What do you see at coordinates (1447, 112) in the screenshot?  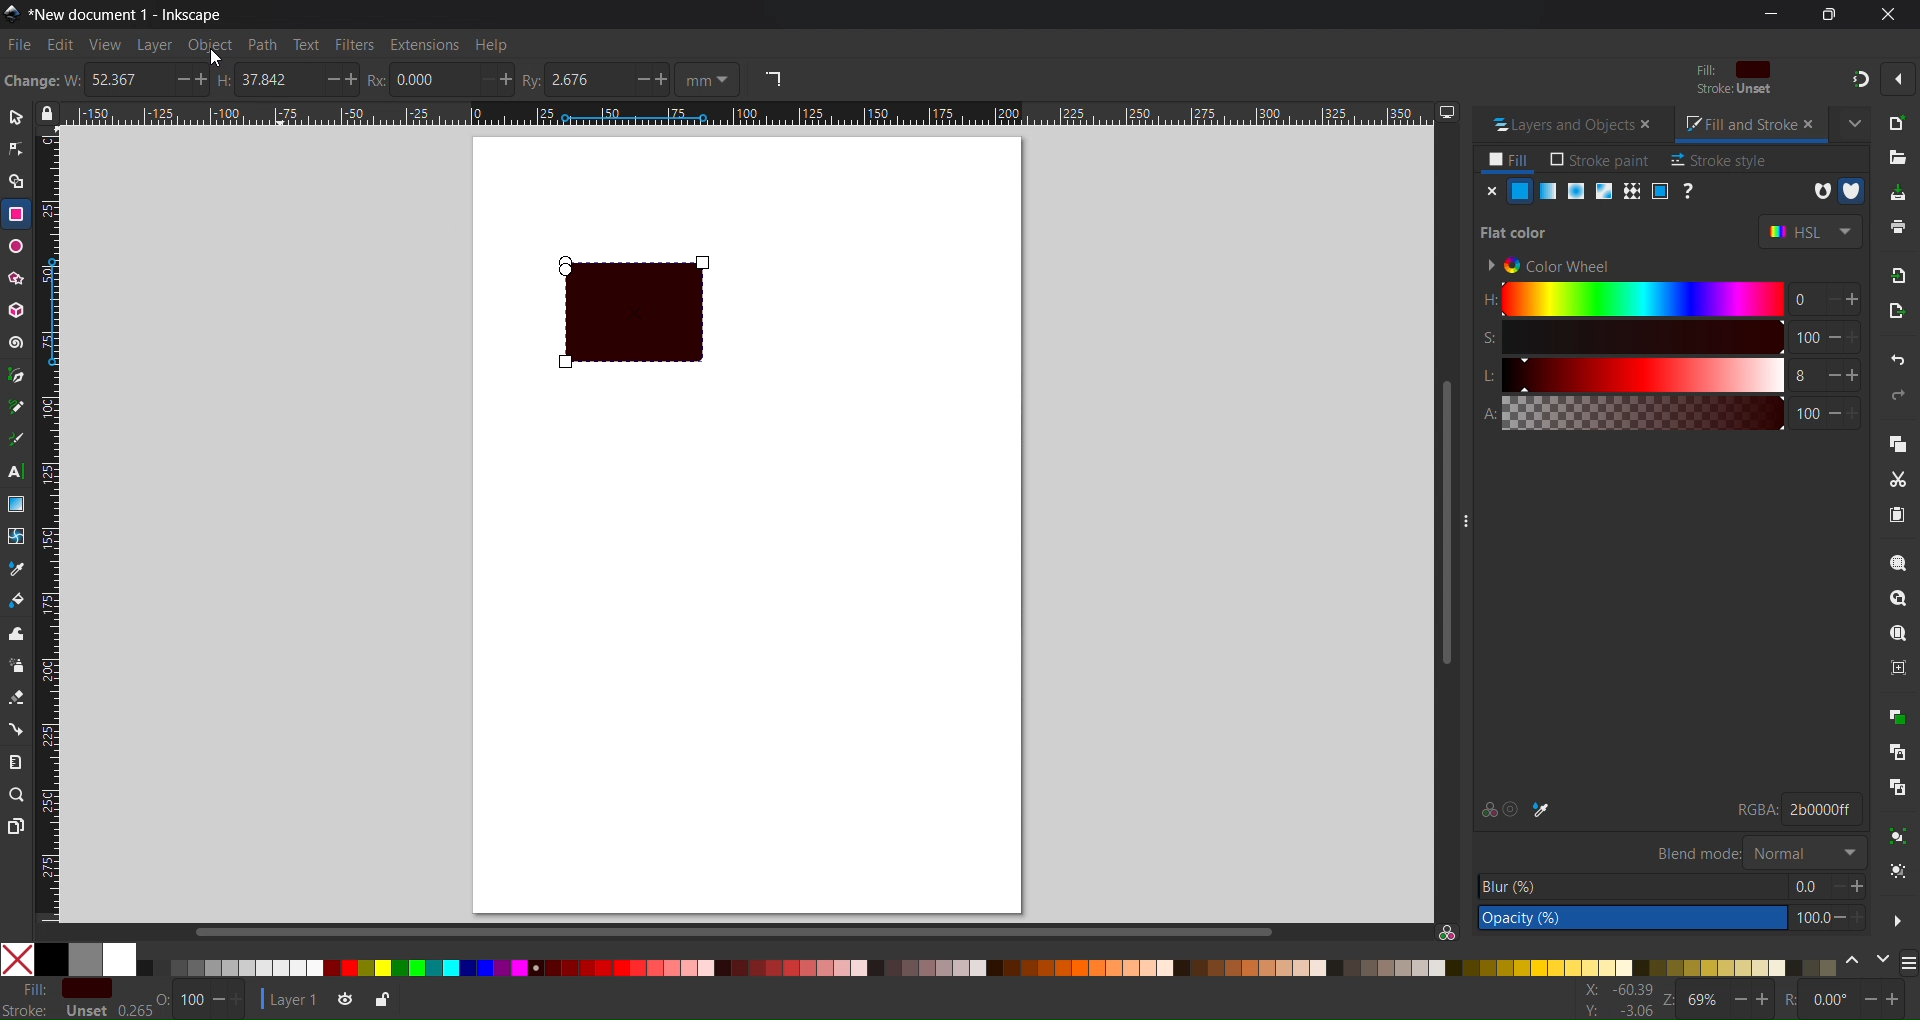 I see `Display option` at bounding box center [1447, 112].